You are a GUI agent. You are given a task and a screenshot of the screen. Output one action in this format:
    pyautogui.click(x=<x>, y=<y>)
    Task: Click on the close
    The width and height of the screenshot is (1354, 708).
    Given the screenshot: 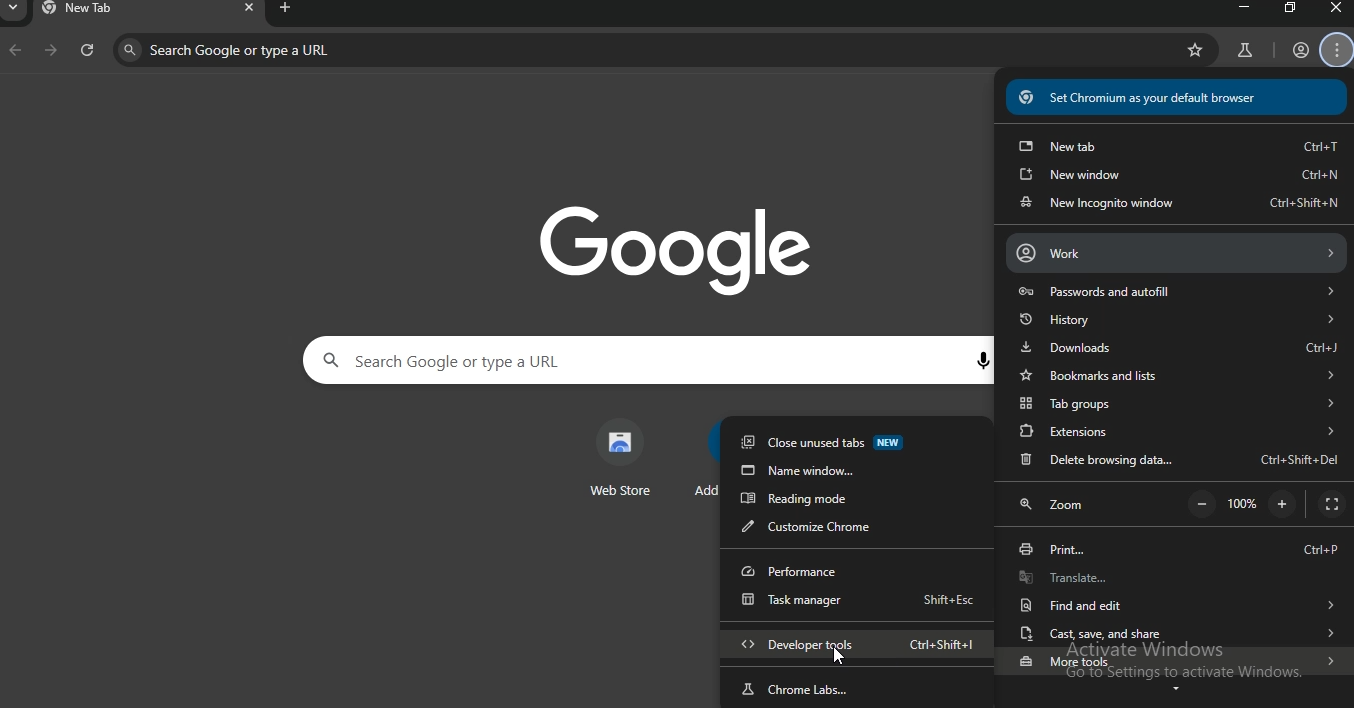 What is the action you would take?
    pyautogui.click(x=1337, y=8)
    